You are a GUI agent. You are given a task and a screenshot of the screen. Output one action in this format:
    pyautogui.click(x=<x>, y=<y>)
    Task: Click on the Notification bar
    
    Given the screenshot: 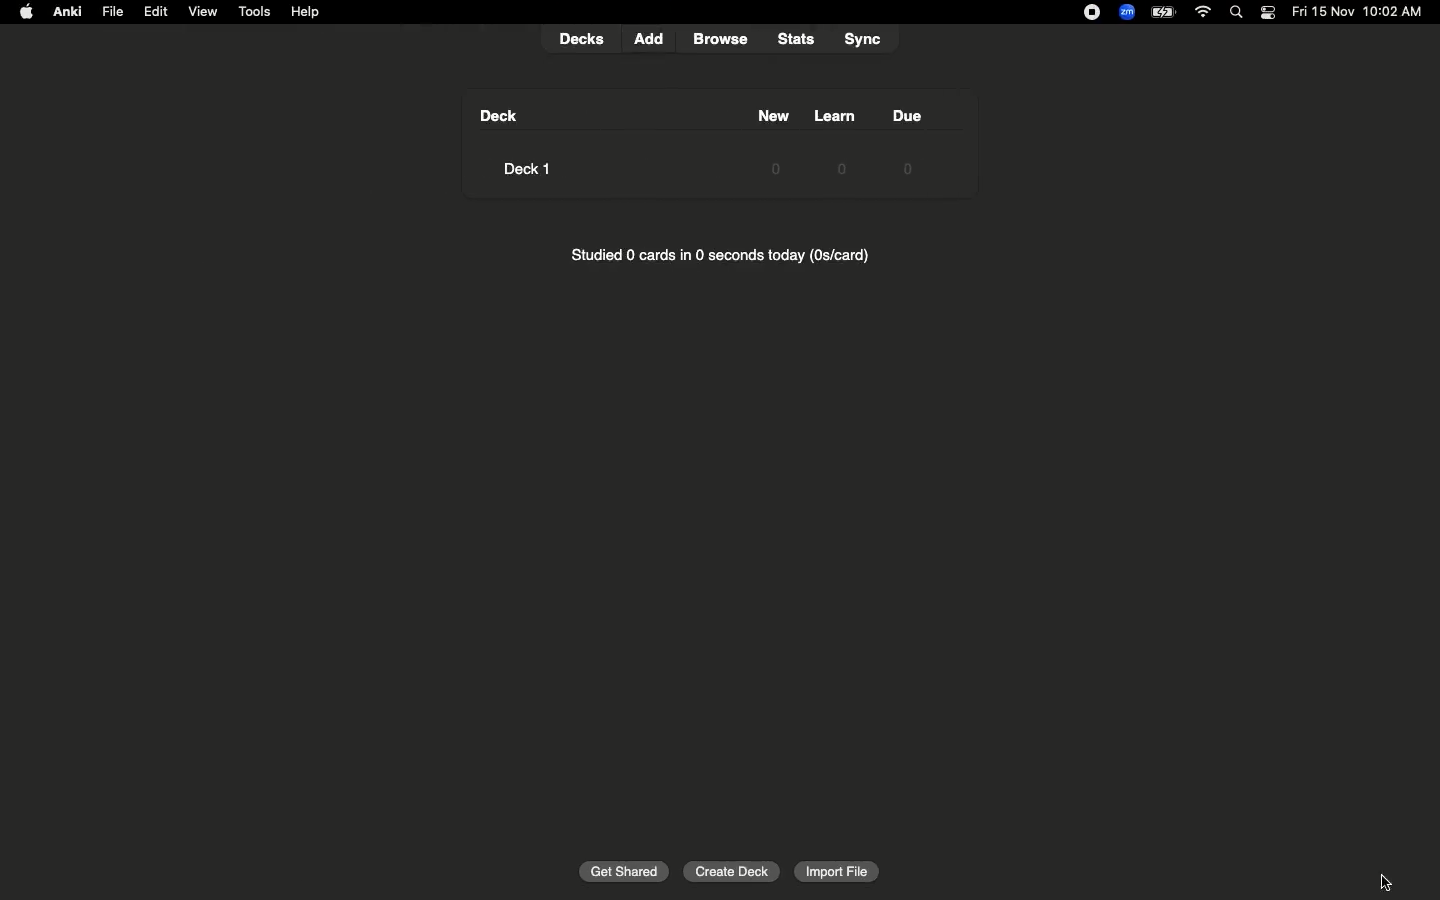 What is the action you would take?
    pyautogui.click(x=1268, y=13)
    